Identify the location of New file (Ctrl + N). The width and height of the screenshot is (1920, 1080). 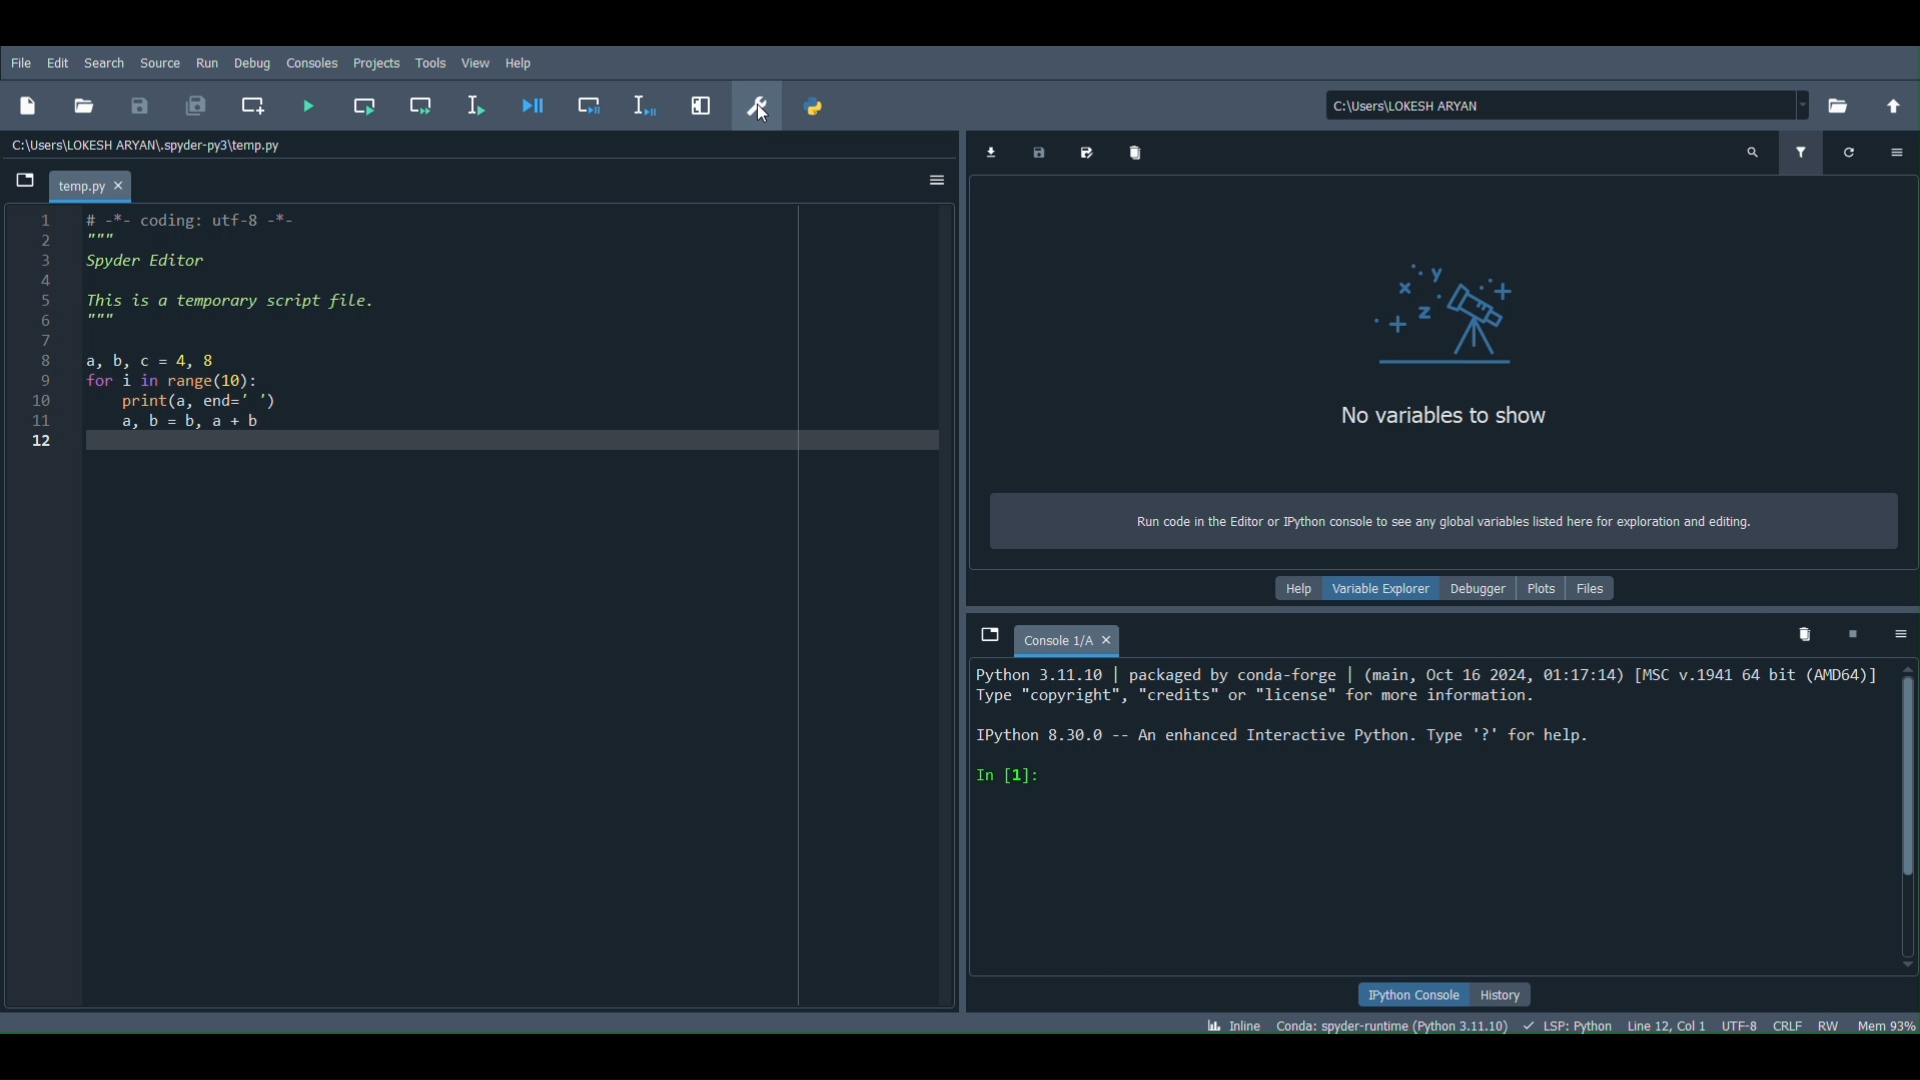
(34, 101).